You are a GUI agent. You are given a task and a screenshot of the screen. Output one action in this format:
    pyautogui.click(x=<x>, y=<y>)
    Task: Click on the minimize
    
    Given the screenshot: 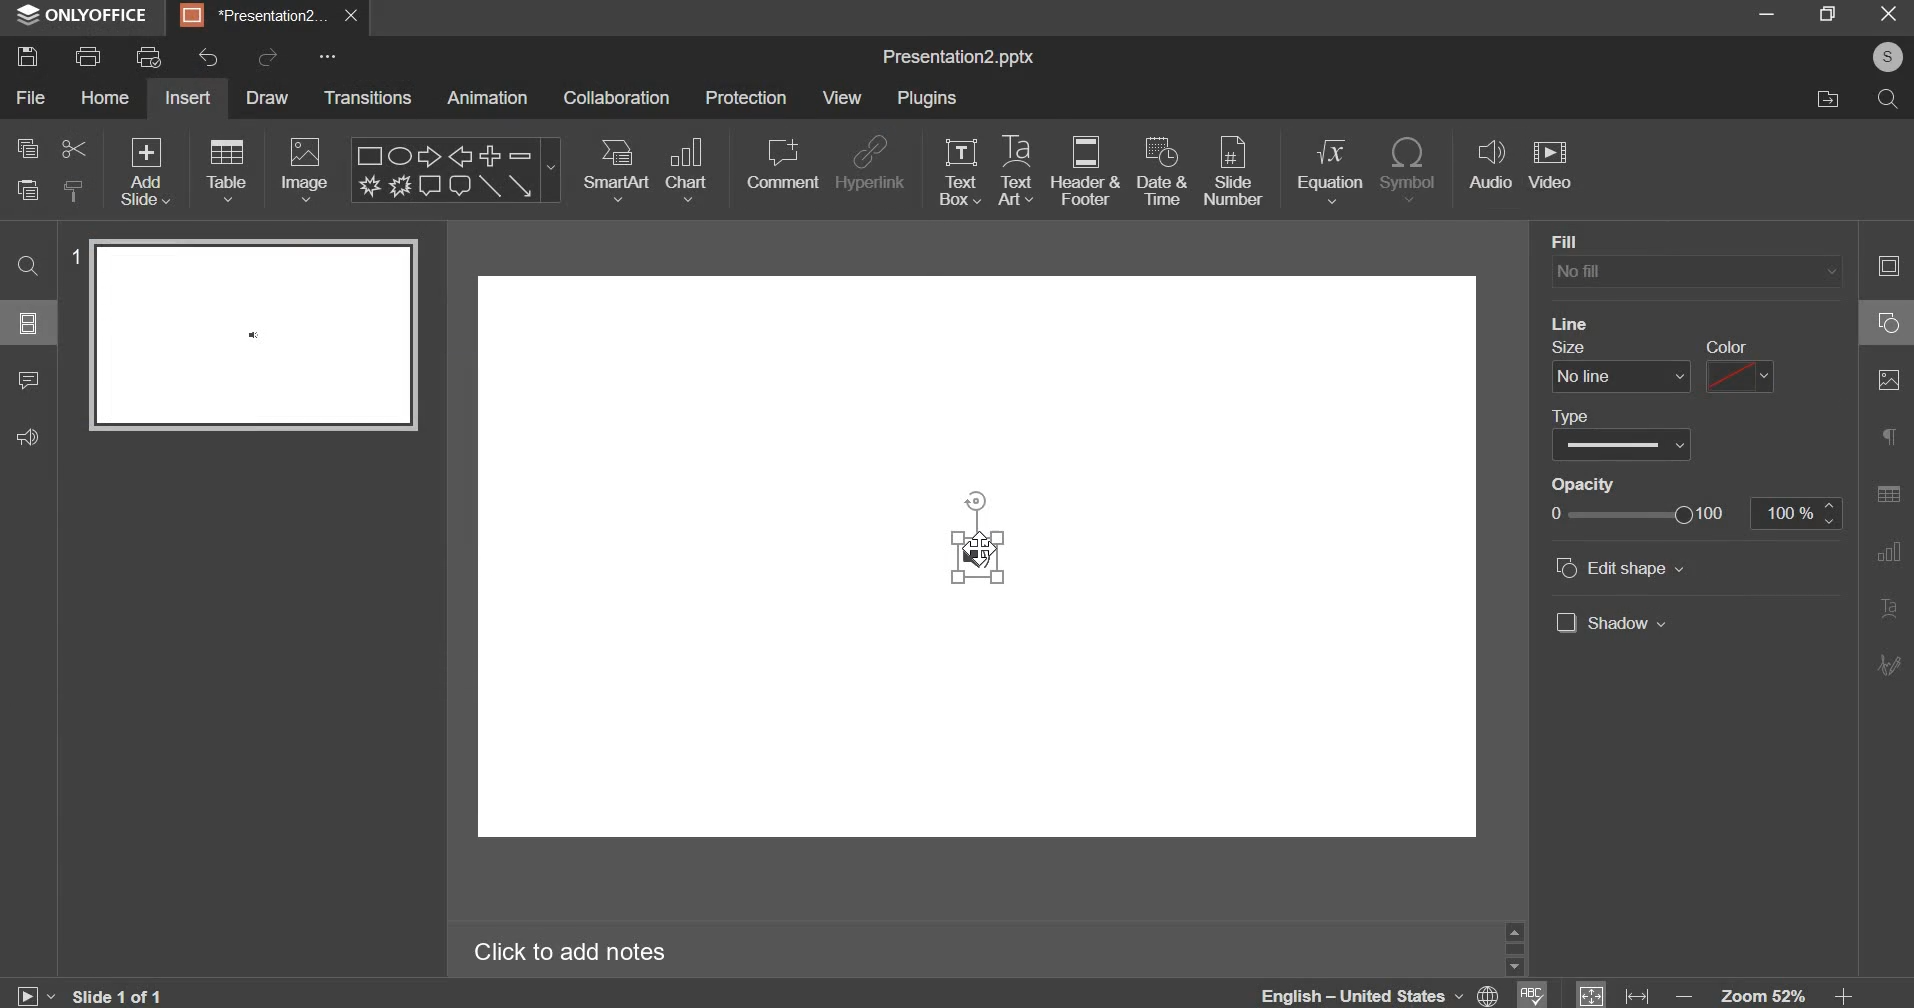 What is the action you would take?
    pyautogui.click(x=1763, y=18)
    